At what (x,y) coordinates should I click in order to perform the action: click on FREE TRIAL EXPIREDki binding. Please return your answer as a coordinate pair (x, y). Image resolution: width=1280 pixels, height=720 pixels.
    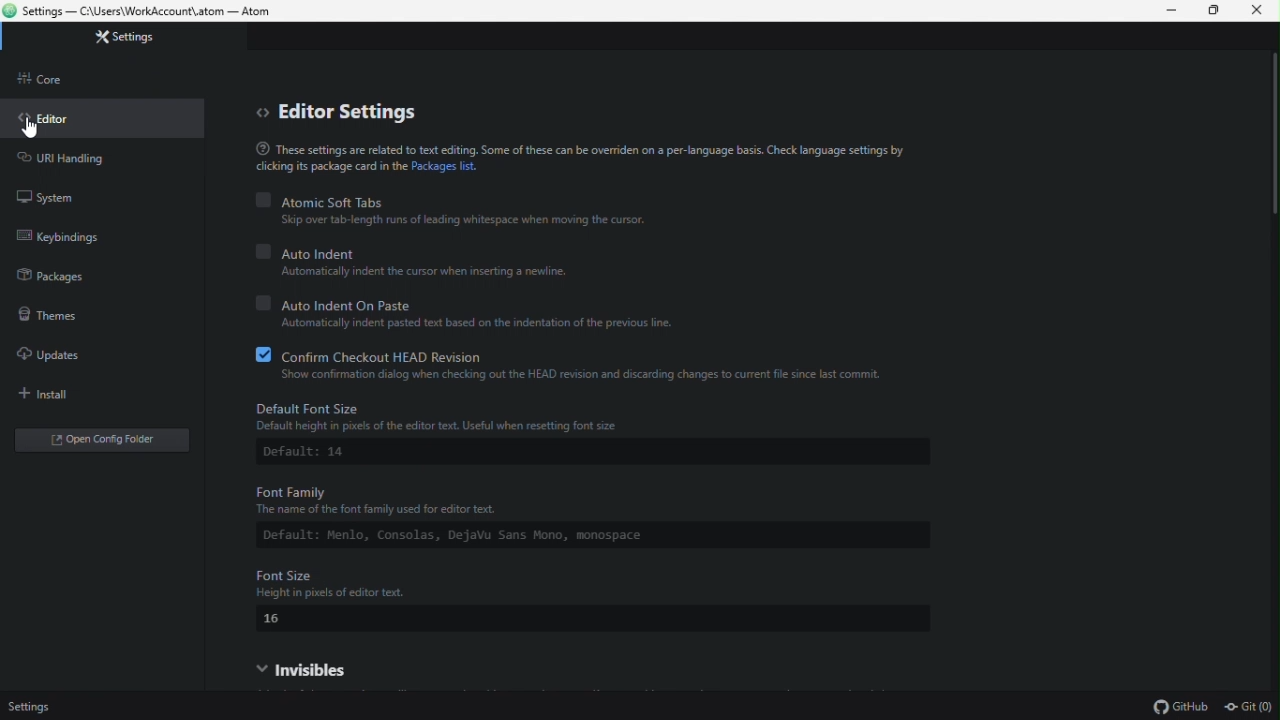
    Looking at the image, I should click on (99, 240).